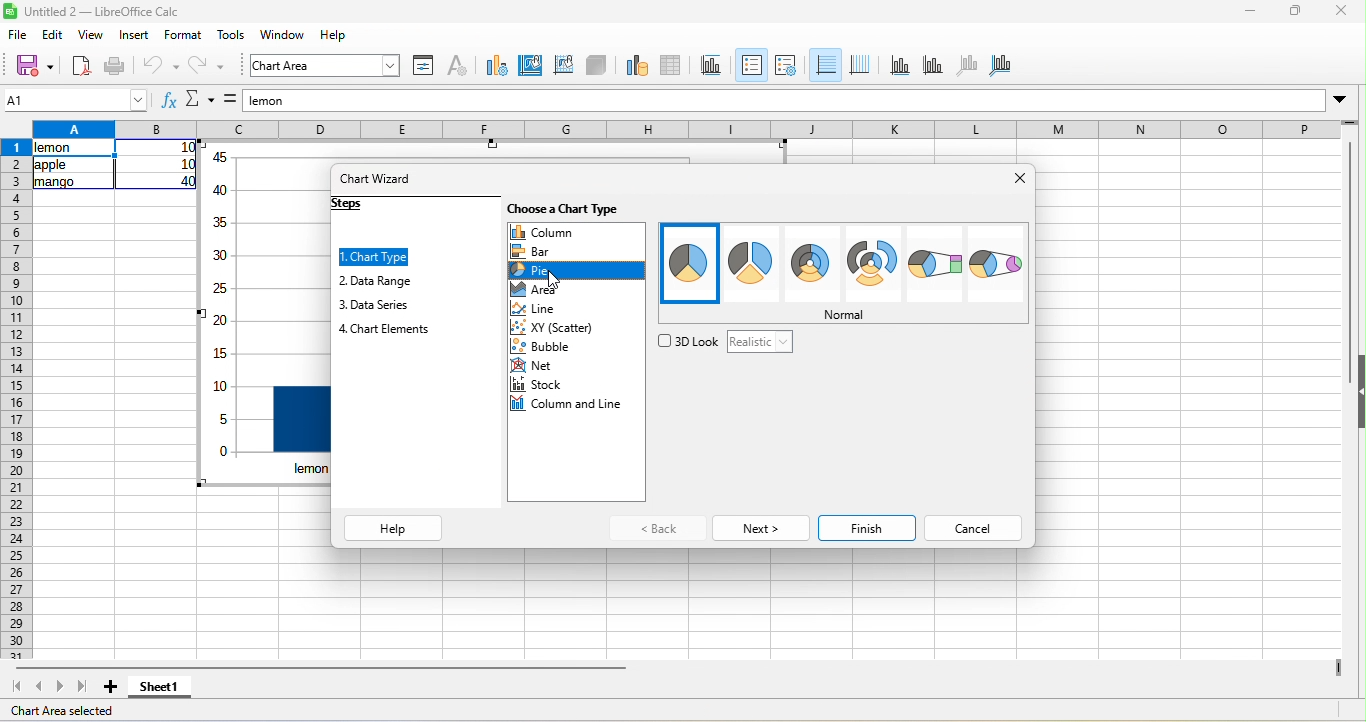  I want to click on help, so click(394, 527).